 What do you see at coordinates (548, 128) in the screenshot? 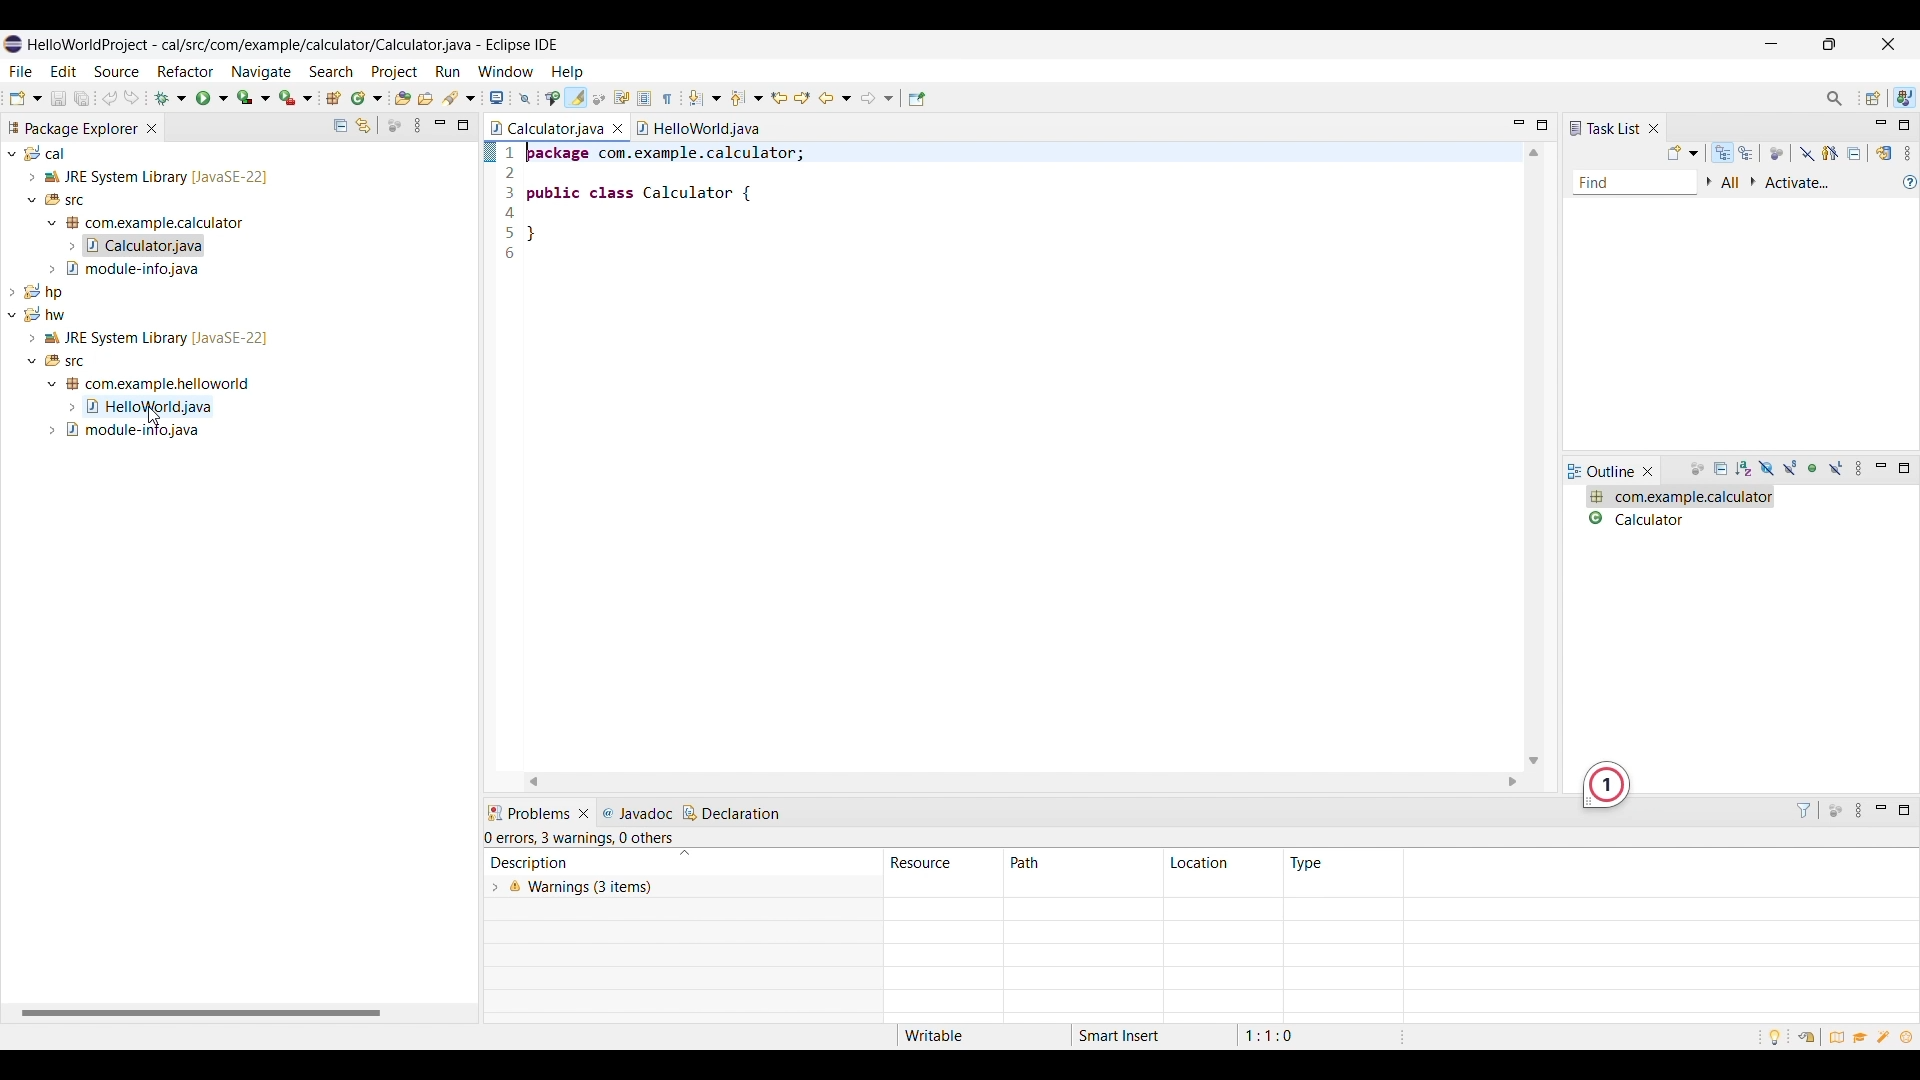
I see `calculator.java` at bounding box center [548, 128].